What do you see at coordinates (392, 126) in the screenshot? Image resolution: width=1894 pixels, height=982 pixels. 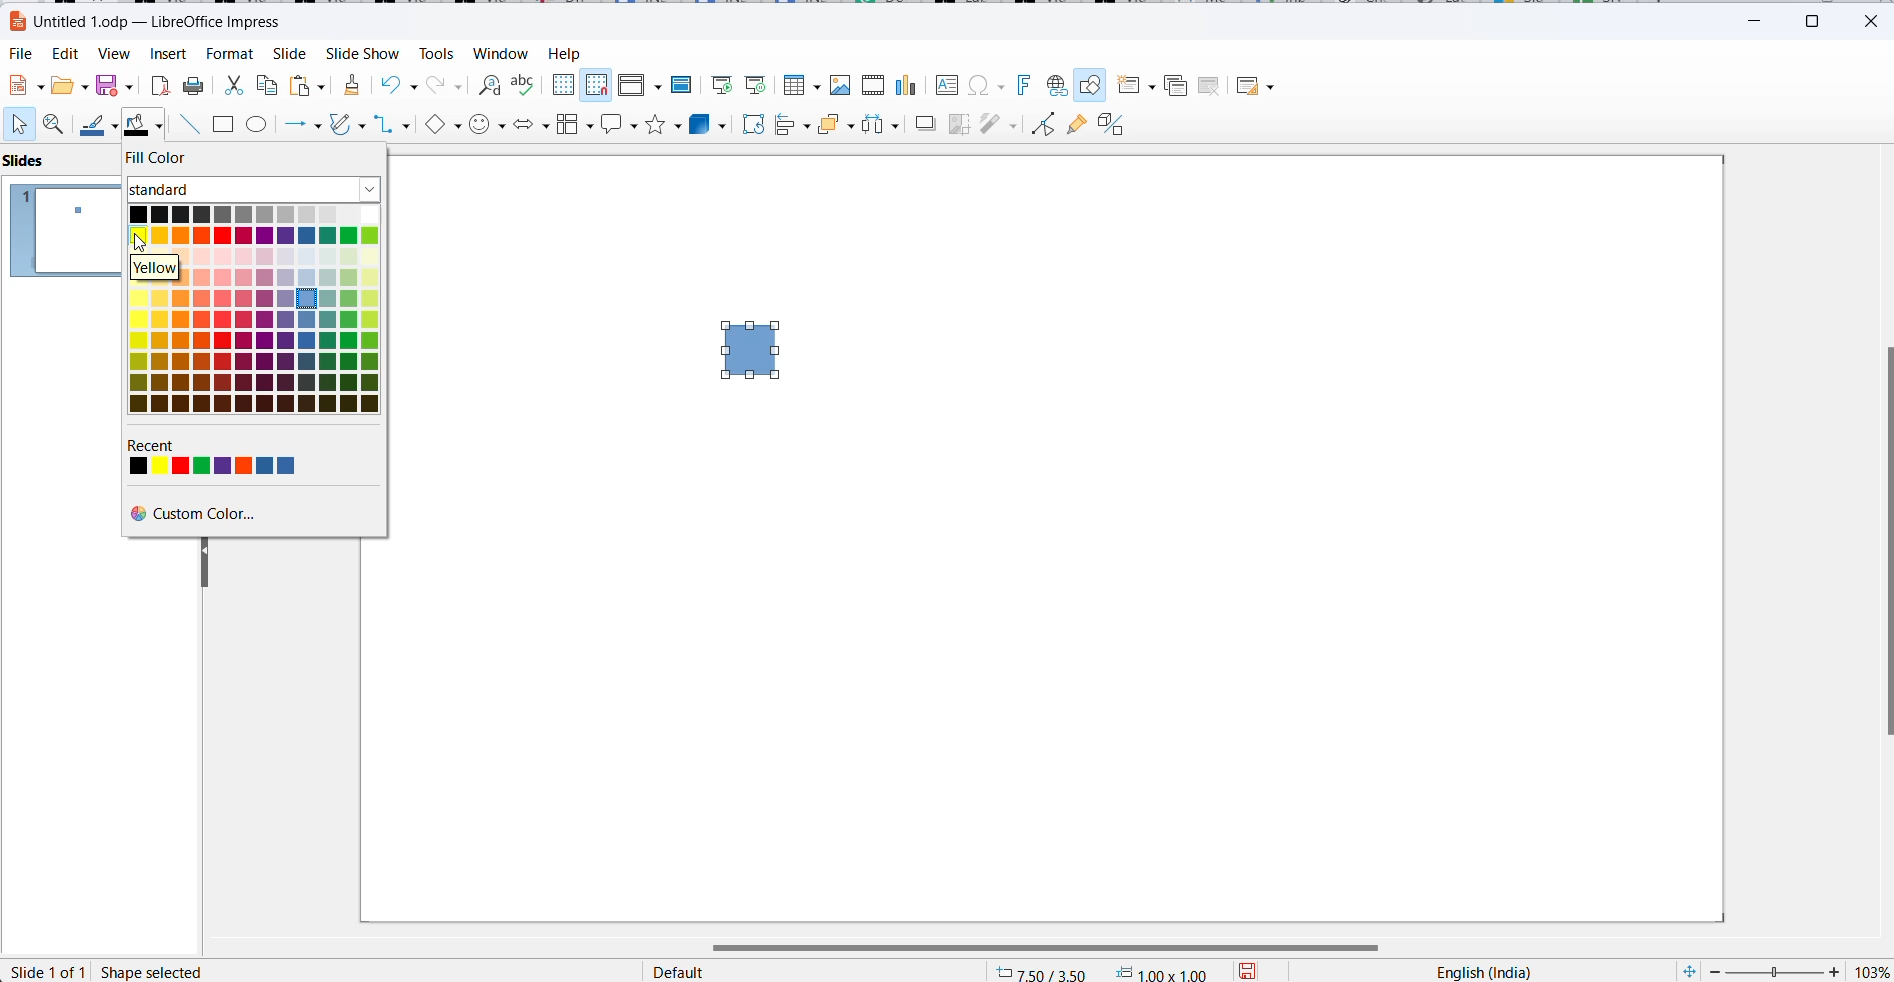 I see `connectors` at bounding box center [392, 126].